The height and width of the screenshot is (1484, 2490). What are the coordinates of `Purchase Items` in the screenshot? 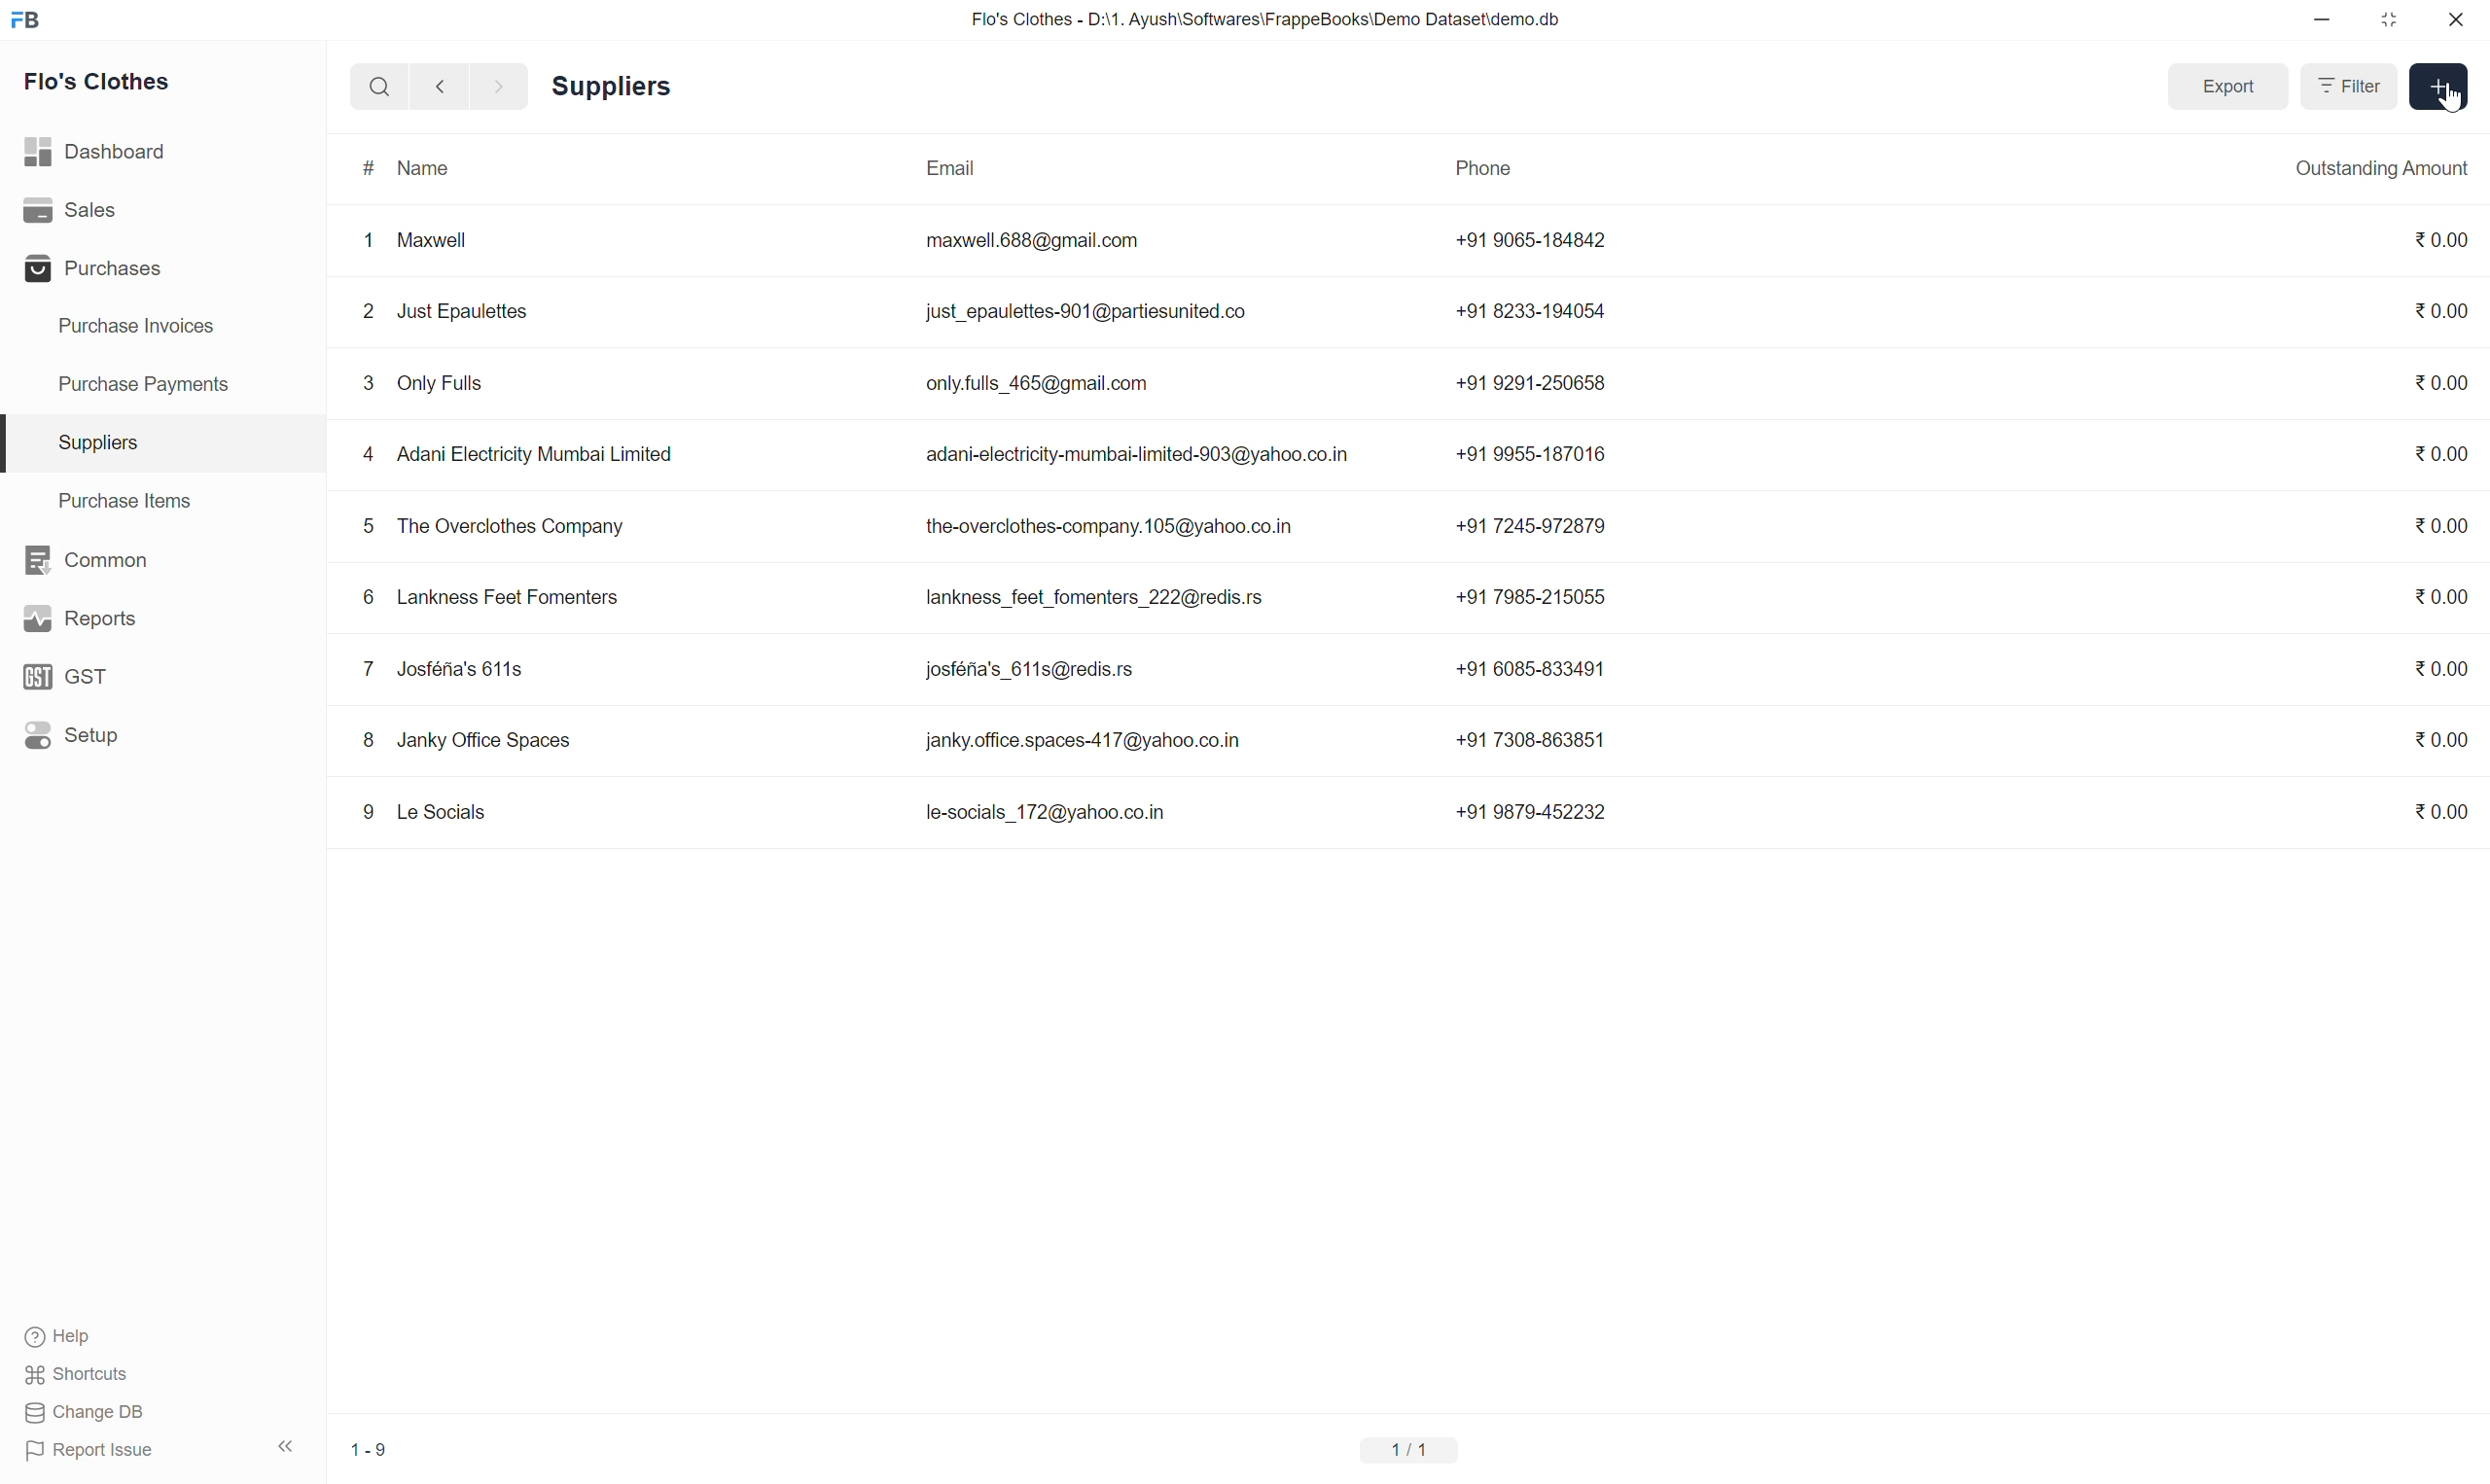 It's located at (163, 501).